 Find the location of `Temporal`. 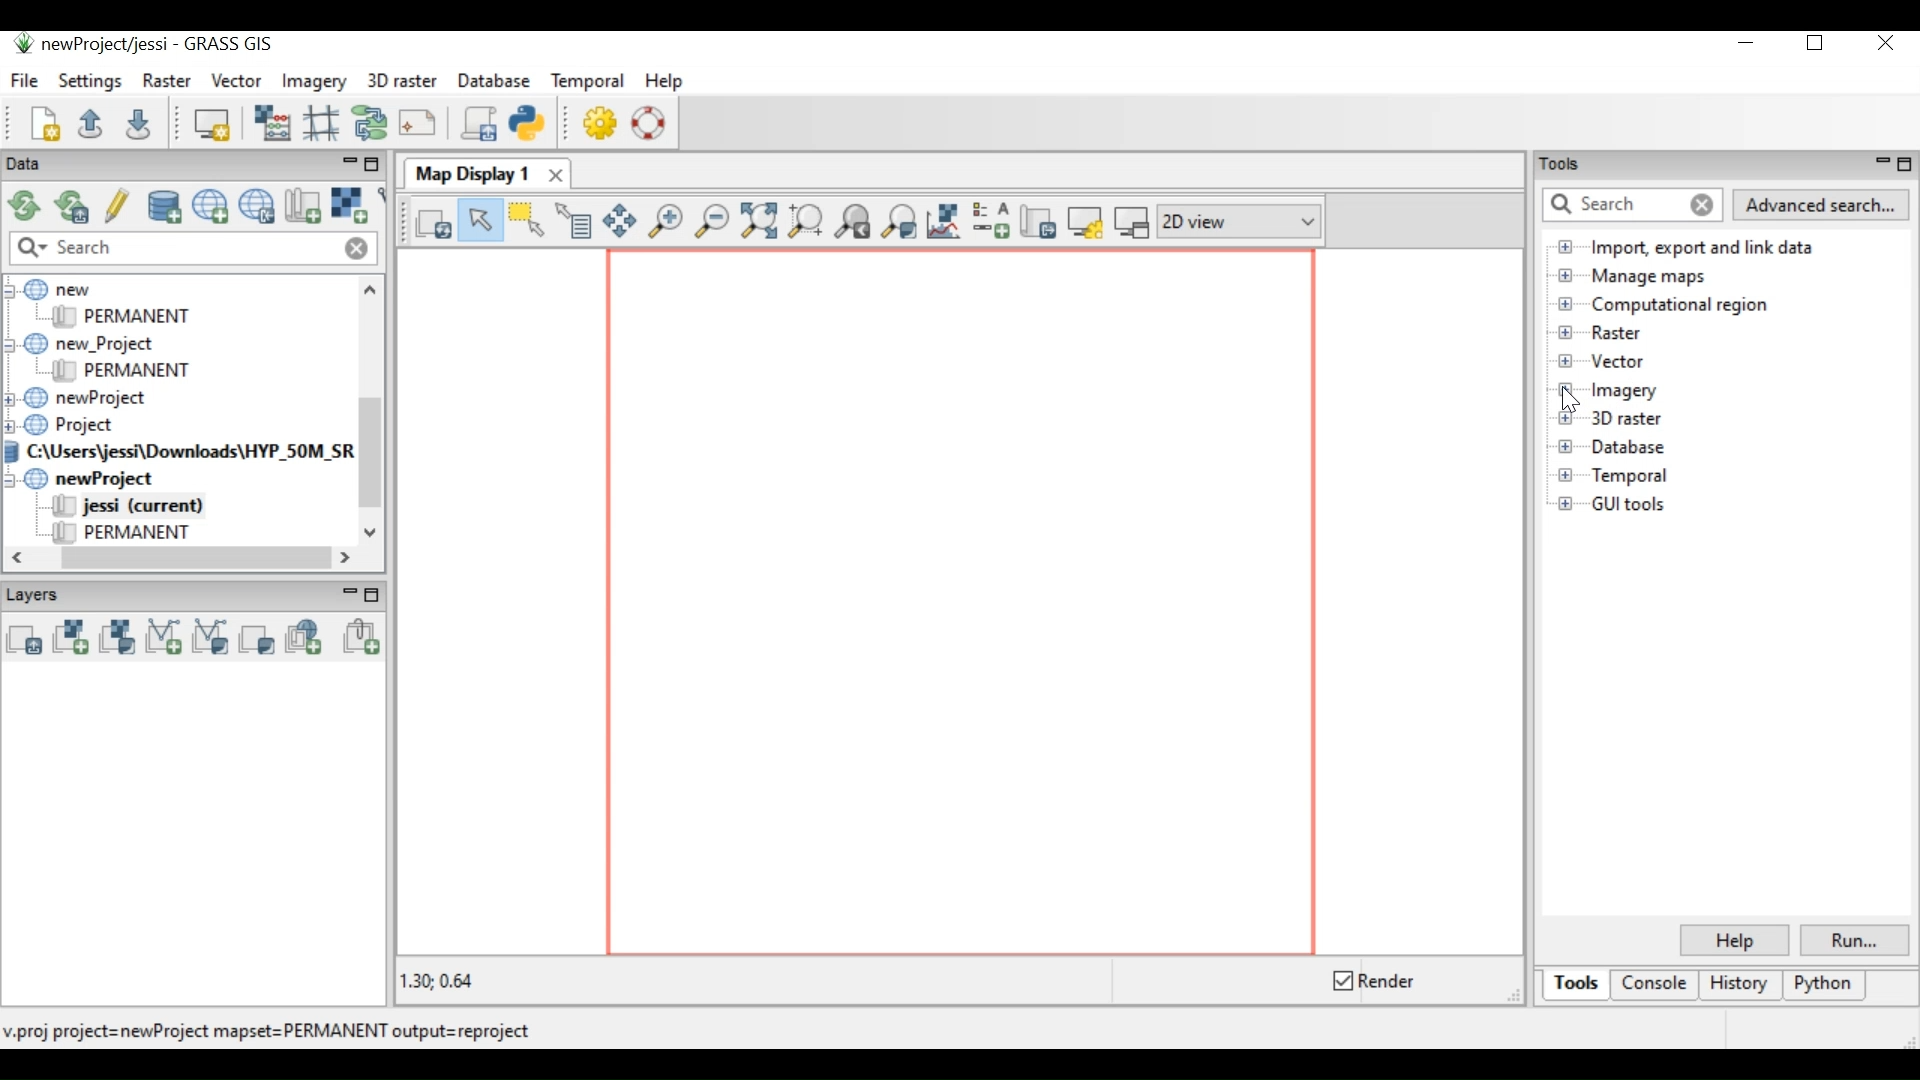

Temporal is located at coordinates (590, 80).